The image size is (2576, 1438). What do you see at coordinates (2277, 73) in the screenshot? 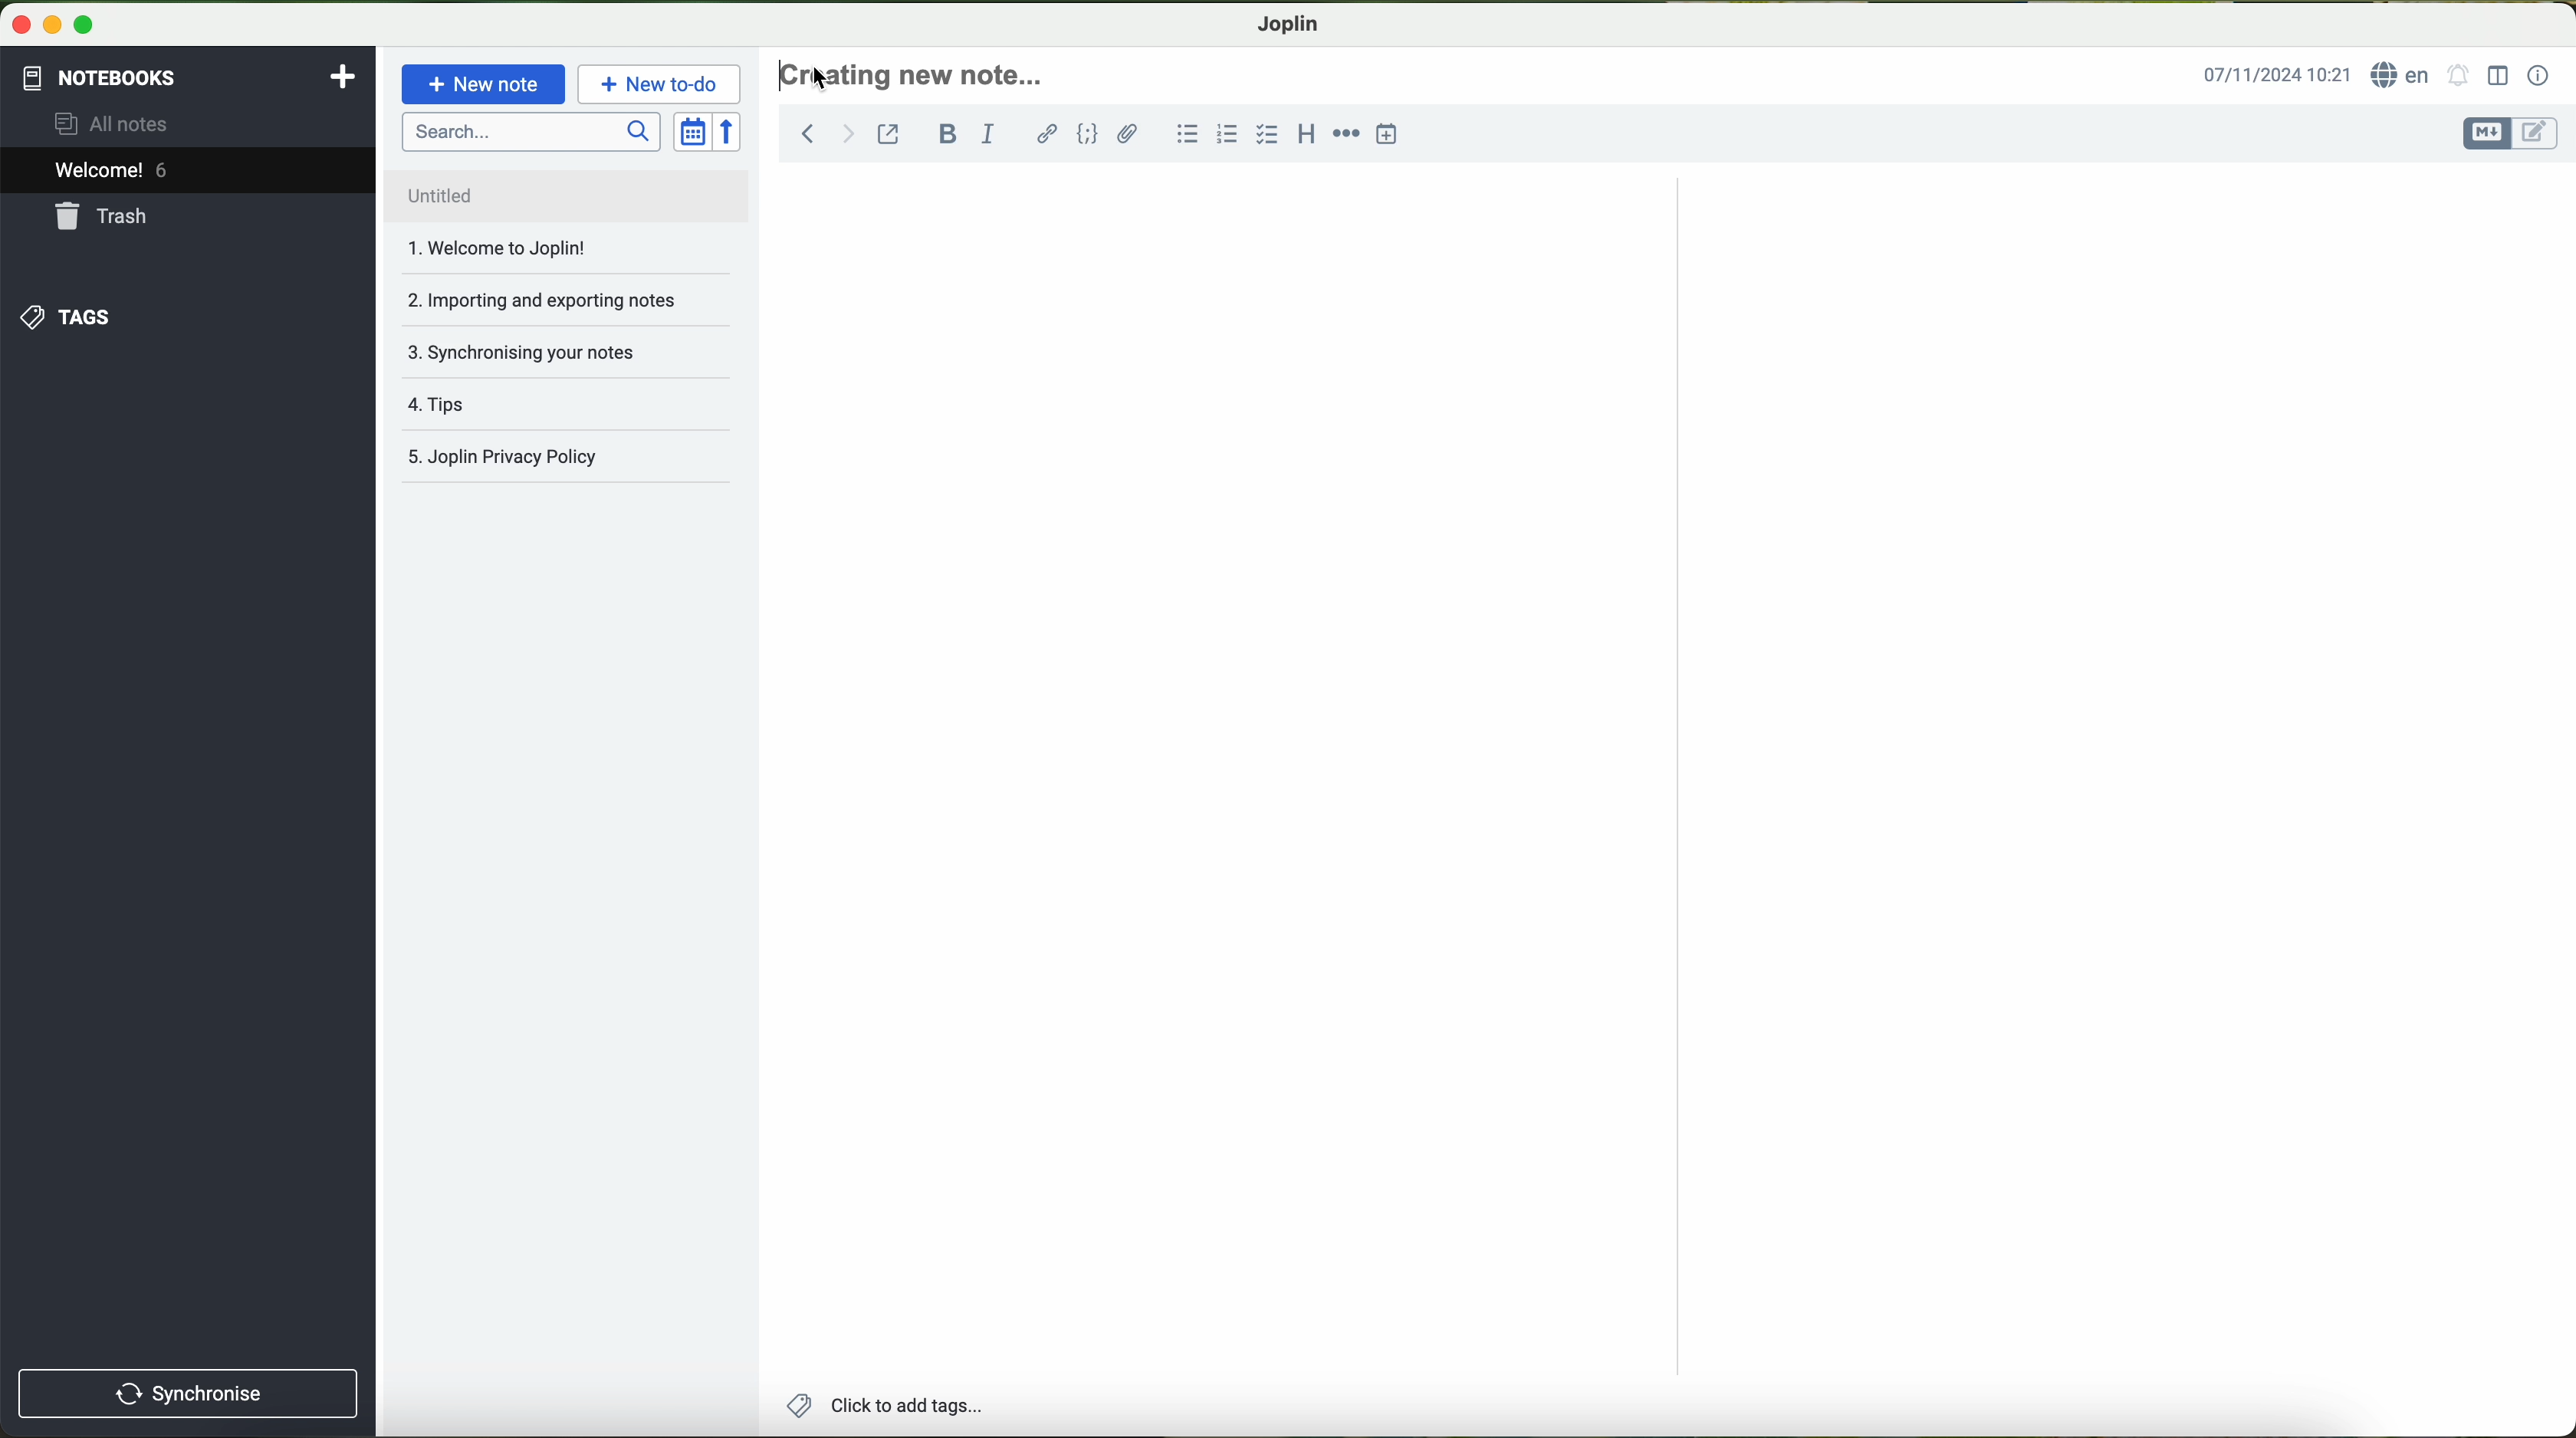
I see `date and hour` at bounding box center [2277, 73].